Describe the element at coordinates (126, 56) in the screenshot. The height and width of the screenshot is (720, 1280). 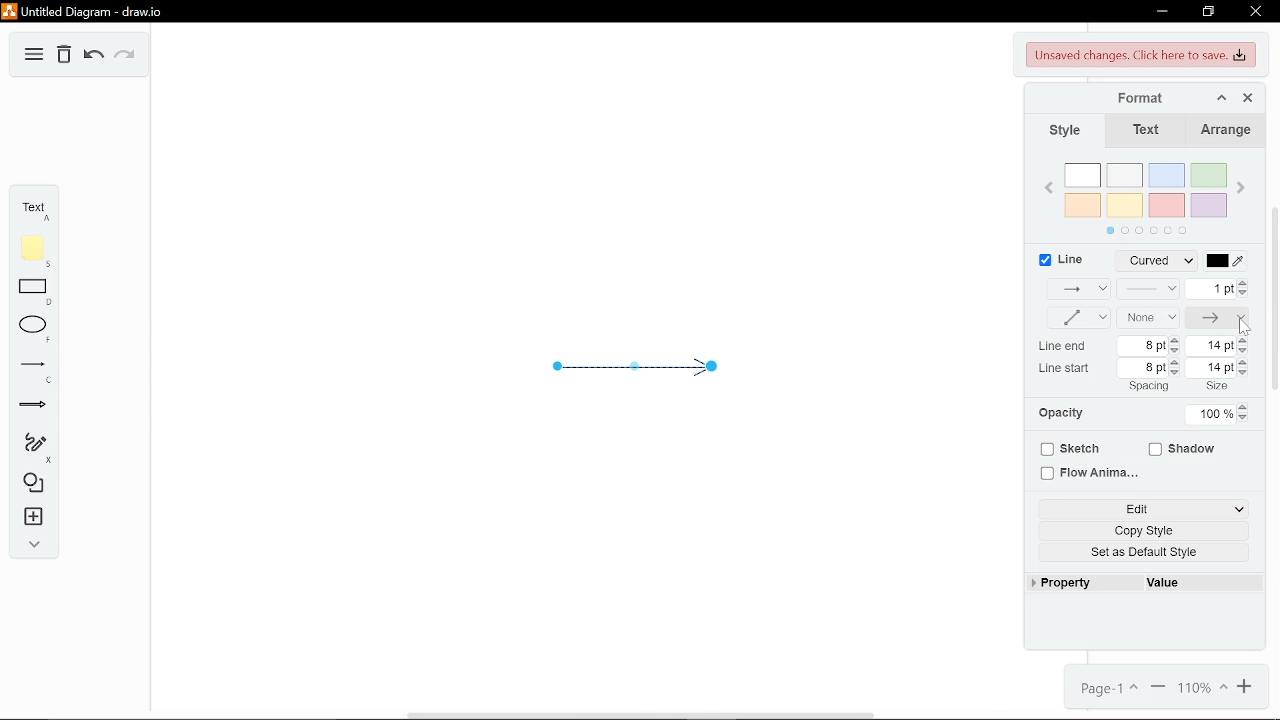
I see `Redo` at that location.